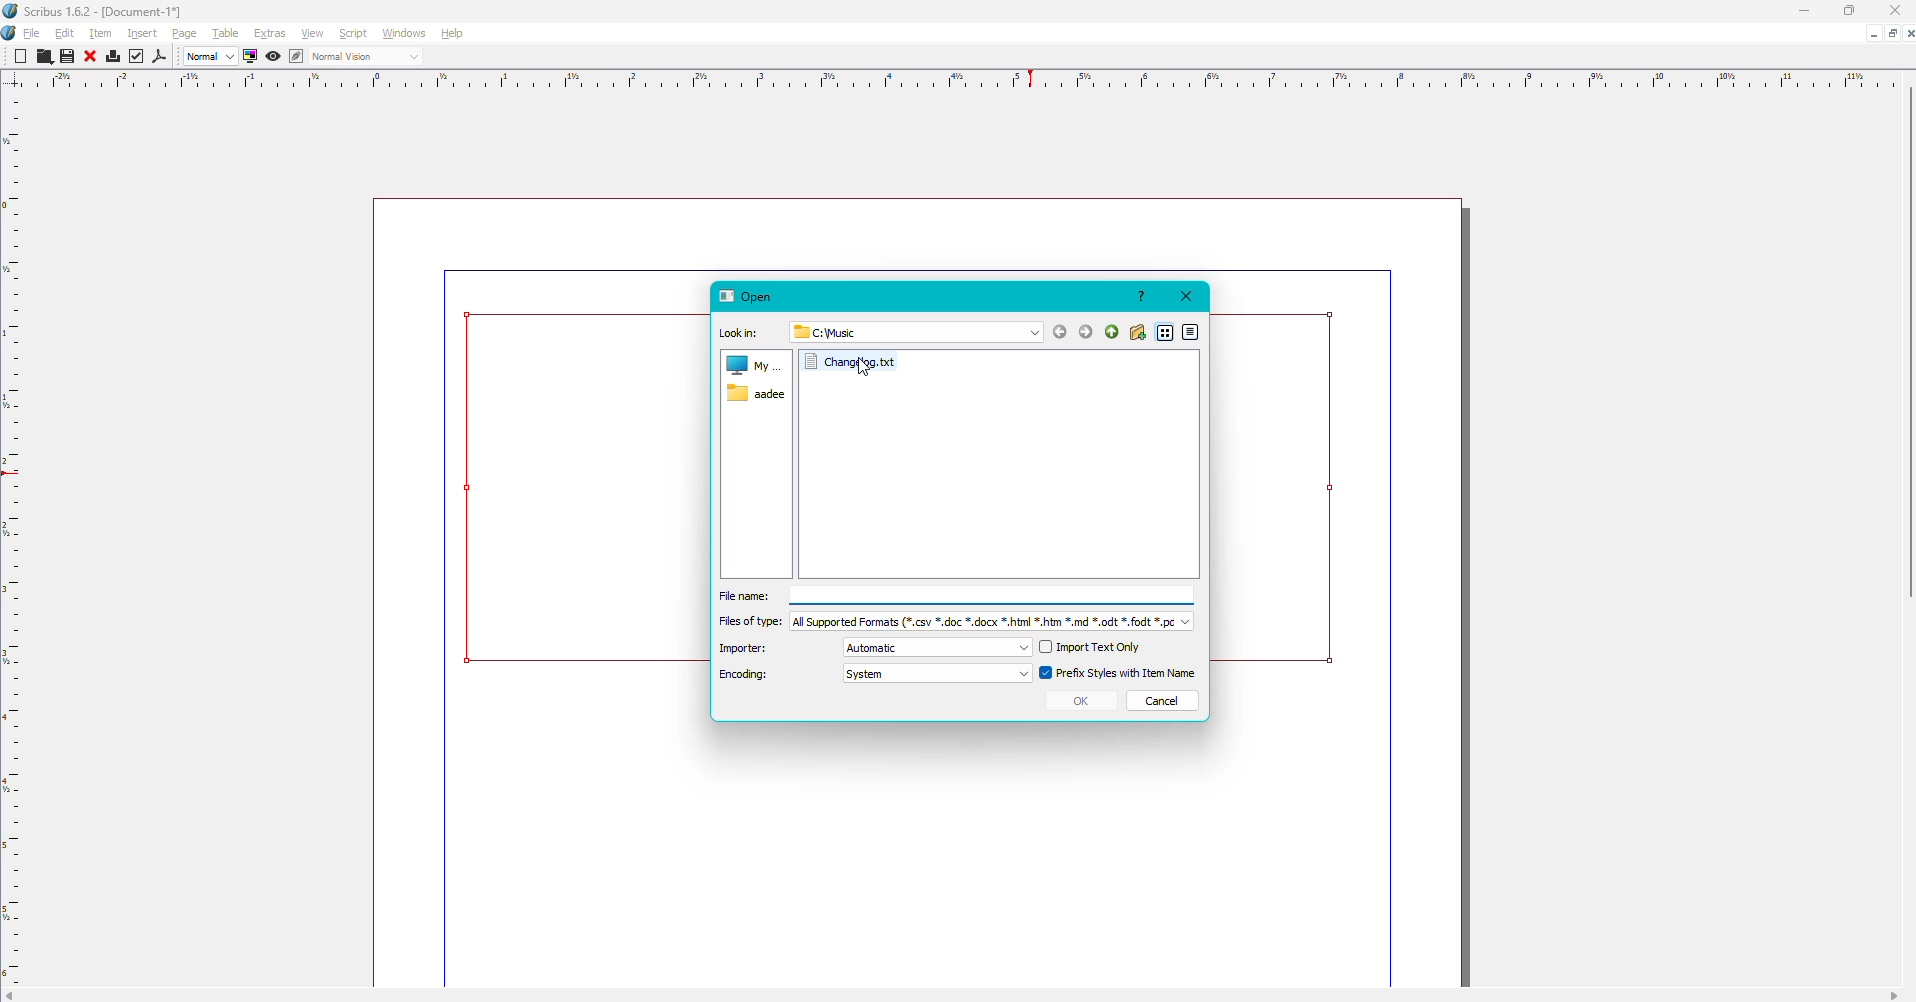 Image resolution: width=1916 pixels, height=1002 pixels. Describe the element at coordinates (223, 34) in the screenshot. I see `Table` at that location.